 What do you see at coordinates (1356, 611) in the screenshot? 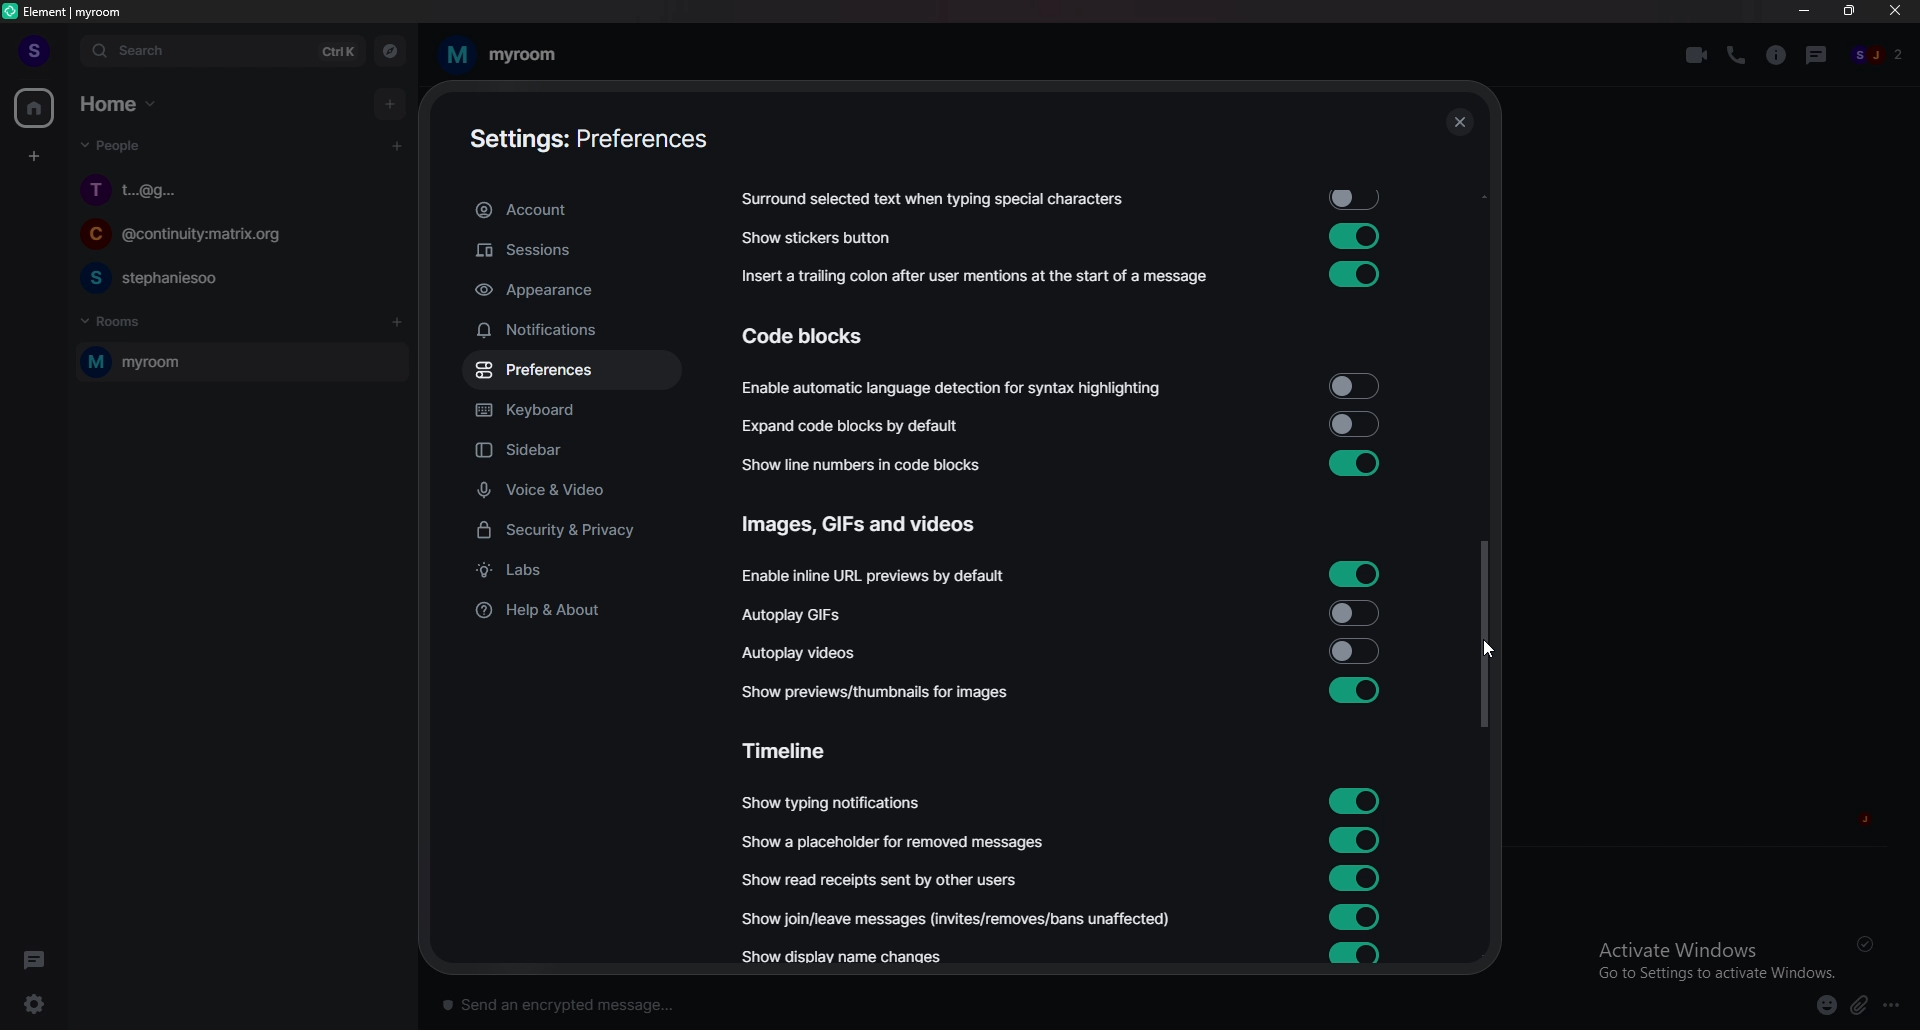
I see `toggle` at bounding box center [1356, 611].